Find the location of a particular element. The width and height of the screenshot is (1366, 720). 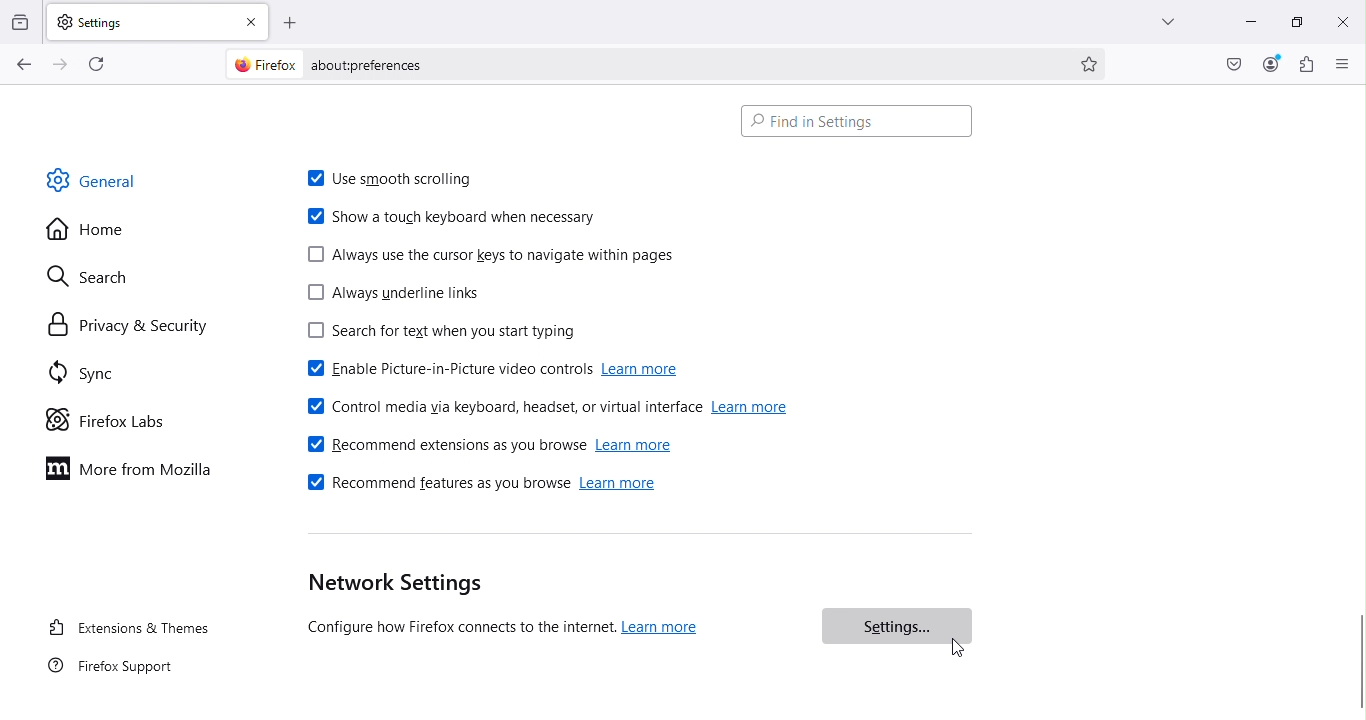

Cursor is located at coordinates (954, 647).